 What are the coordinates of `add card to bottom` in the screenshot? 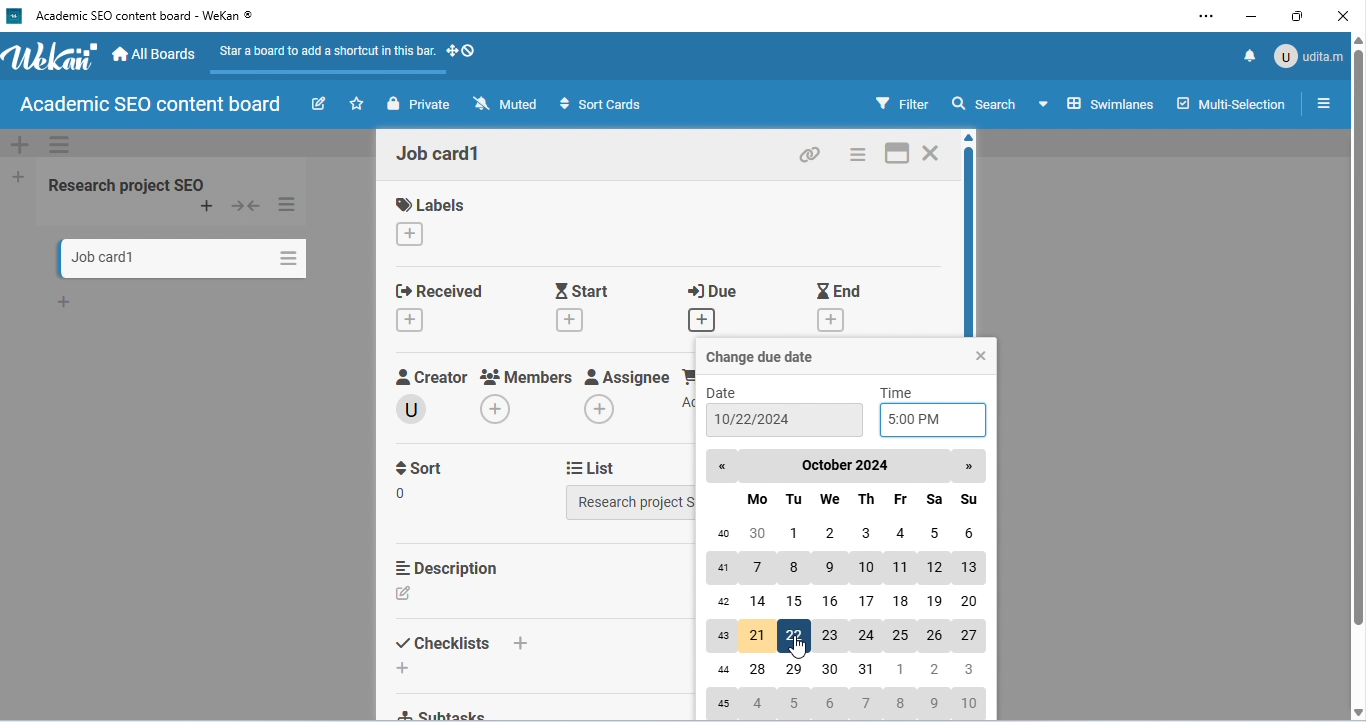 It's located at (67, 302).